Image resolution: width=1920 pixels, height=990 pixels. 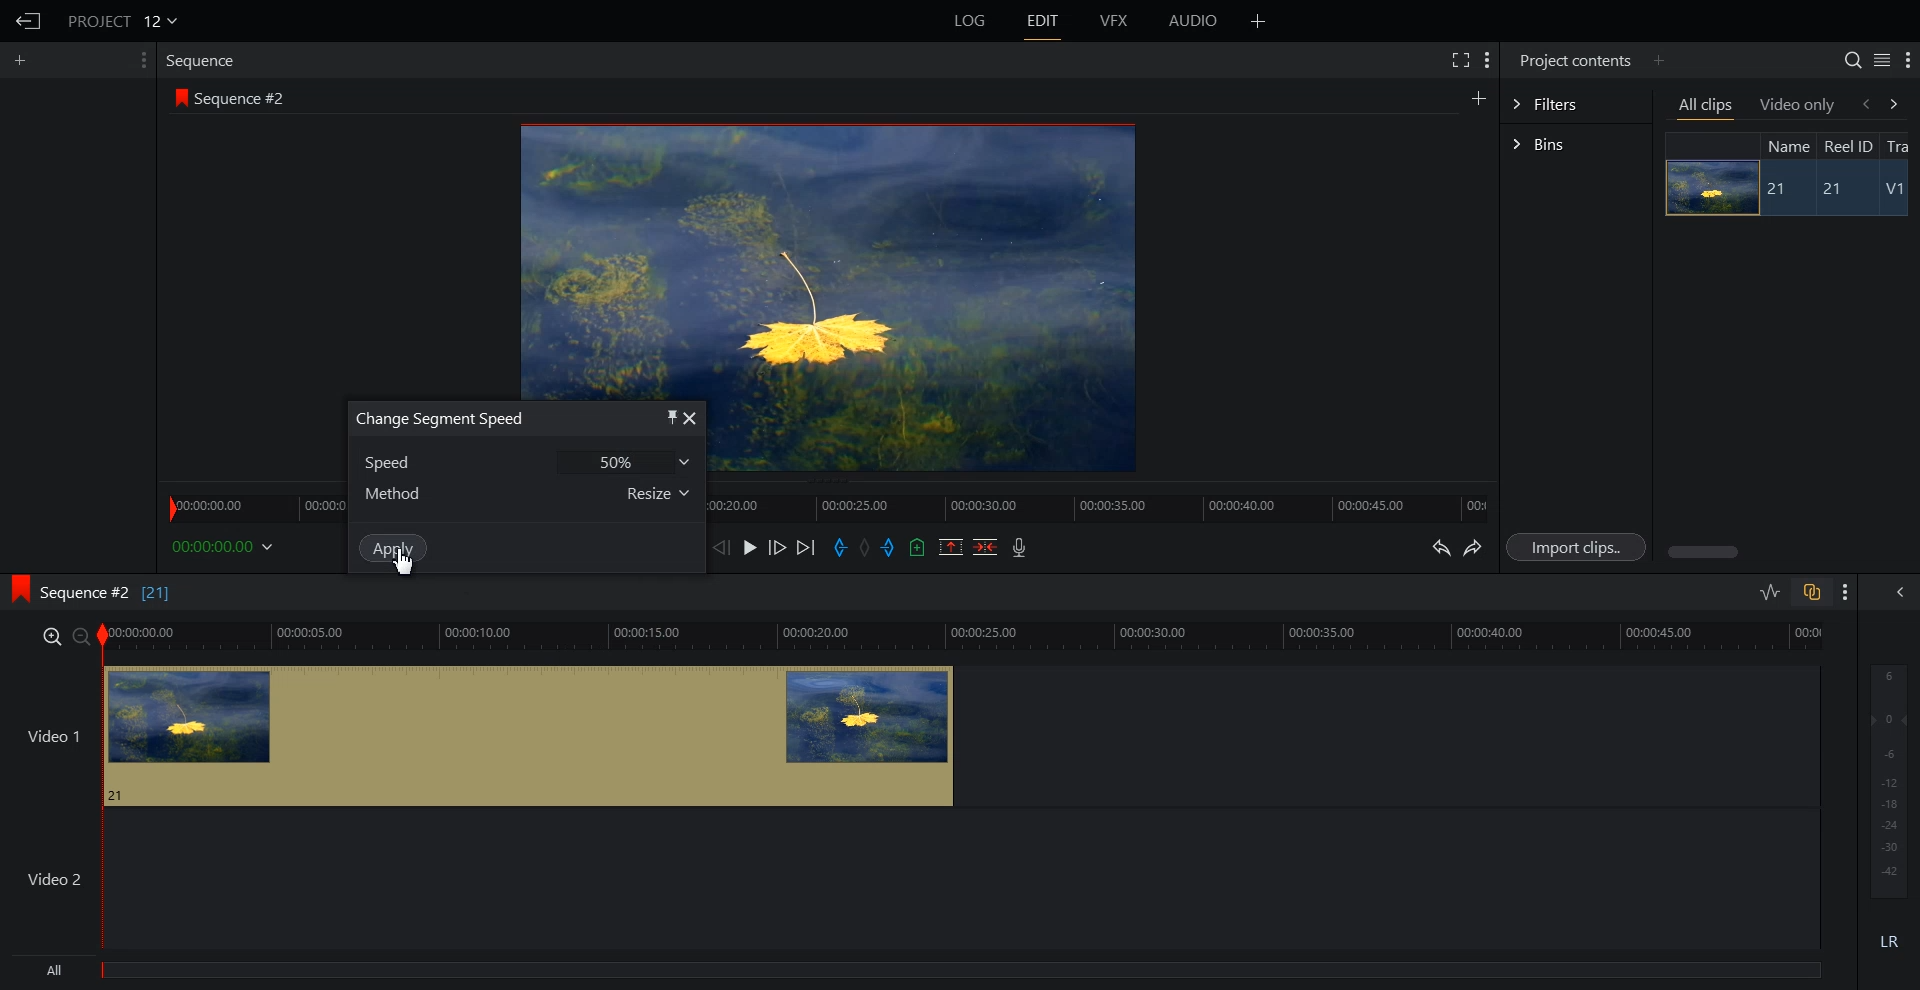 I want to click on video preview, so click(x=923, y=432).